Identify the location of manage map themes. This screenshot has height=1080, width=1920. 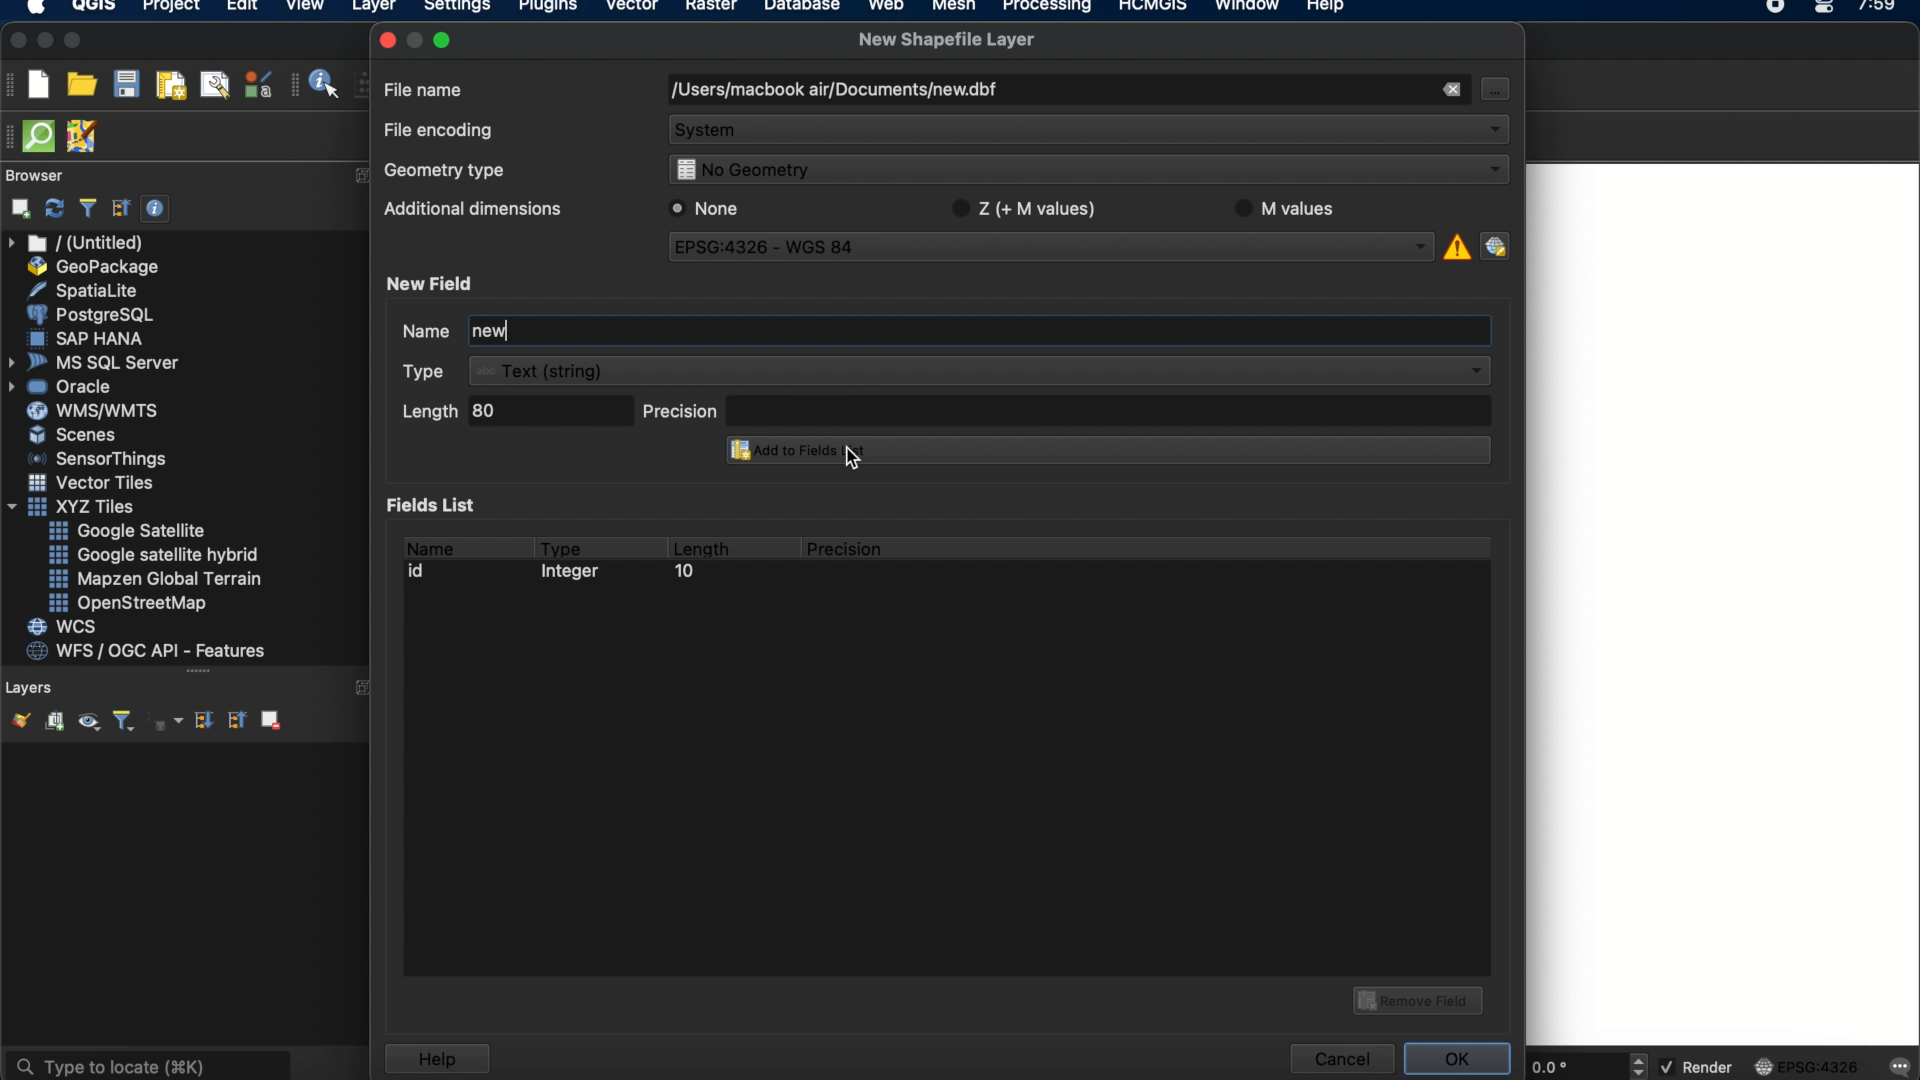
(87, 724).